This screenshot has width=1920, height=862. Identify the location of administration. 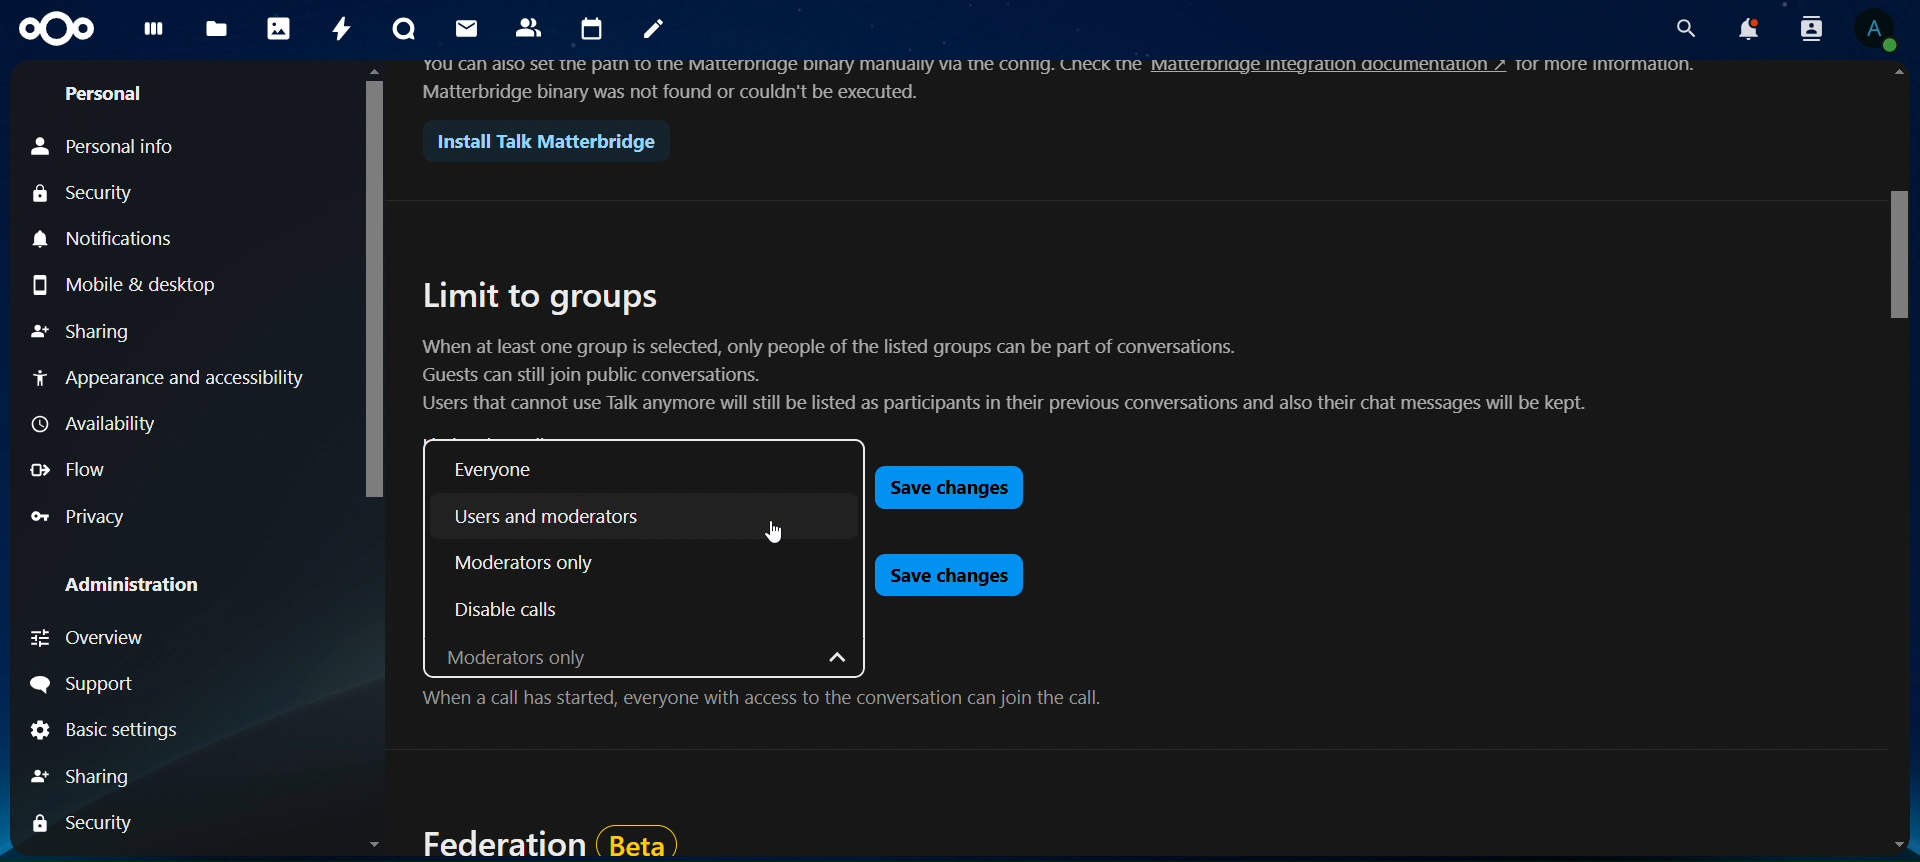
(140, 587).